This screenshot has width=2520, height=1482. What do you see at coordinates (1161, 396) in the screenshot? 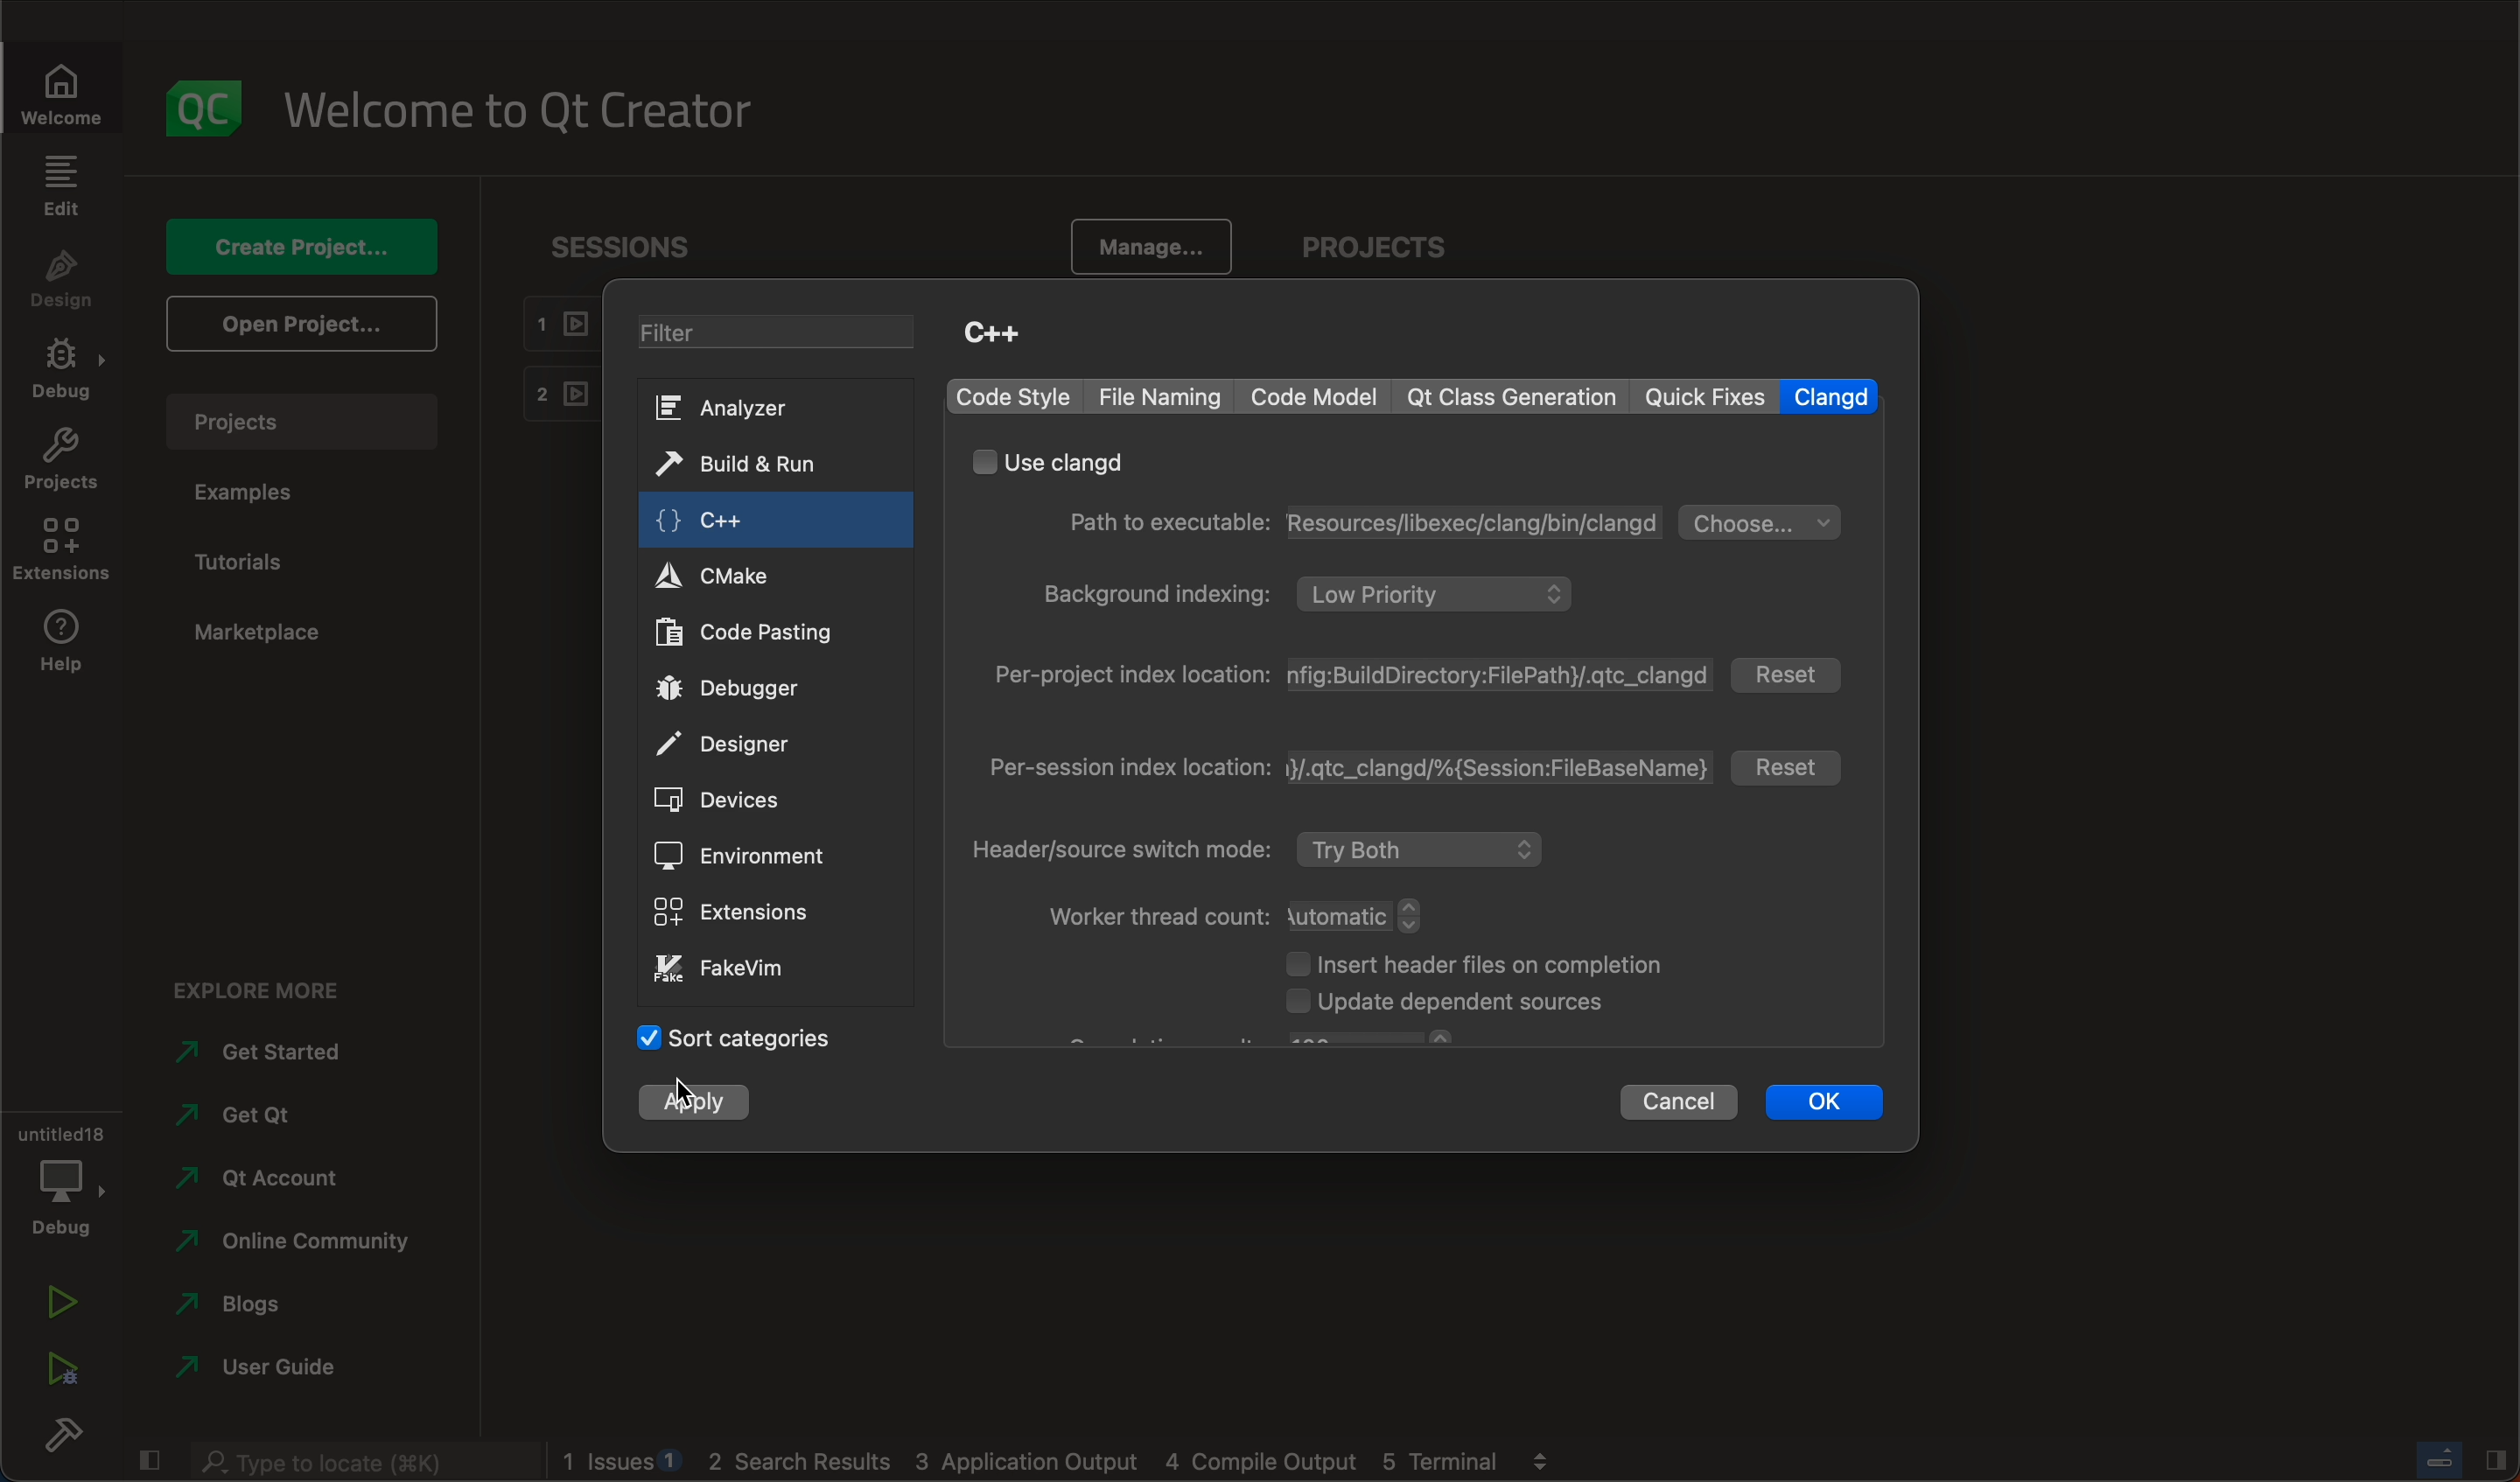
I see `naming` at bounding box center [1161, 396].